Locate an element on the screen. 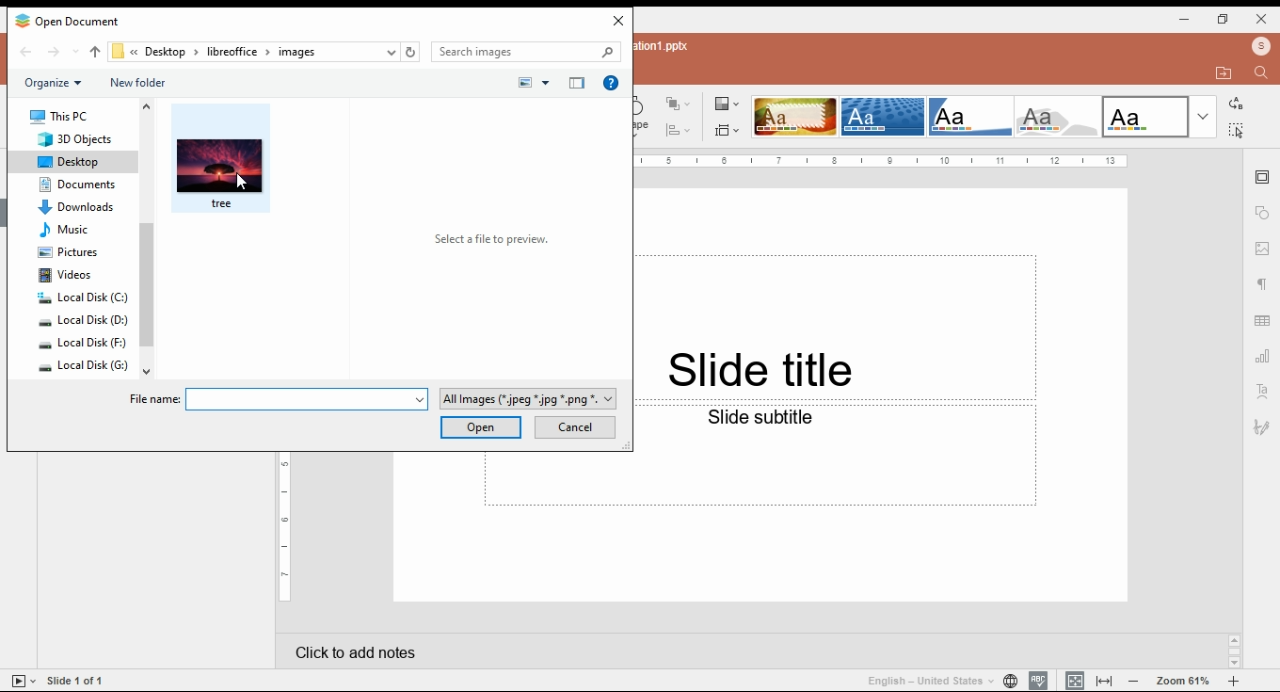  documents is located at coordinates (80, 184).